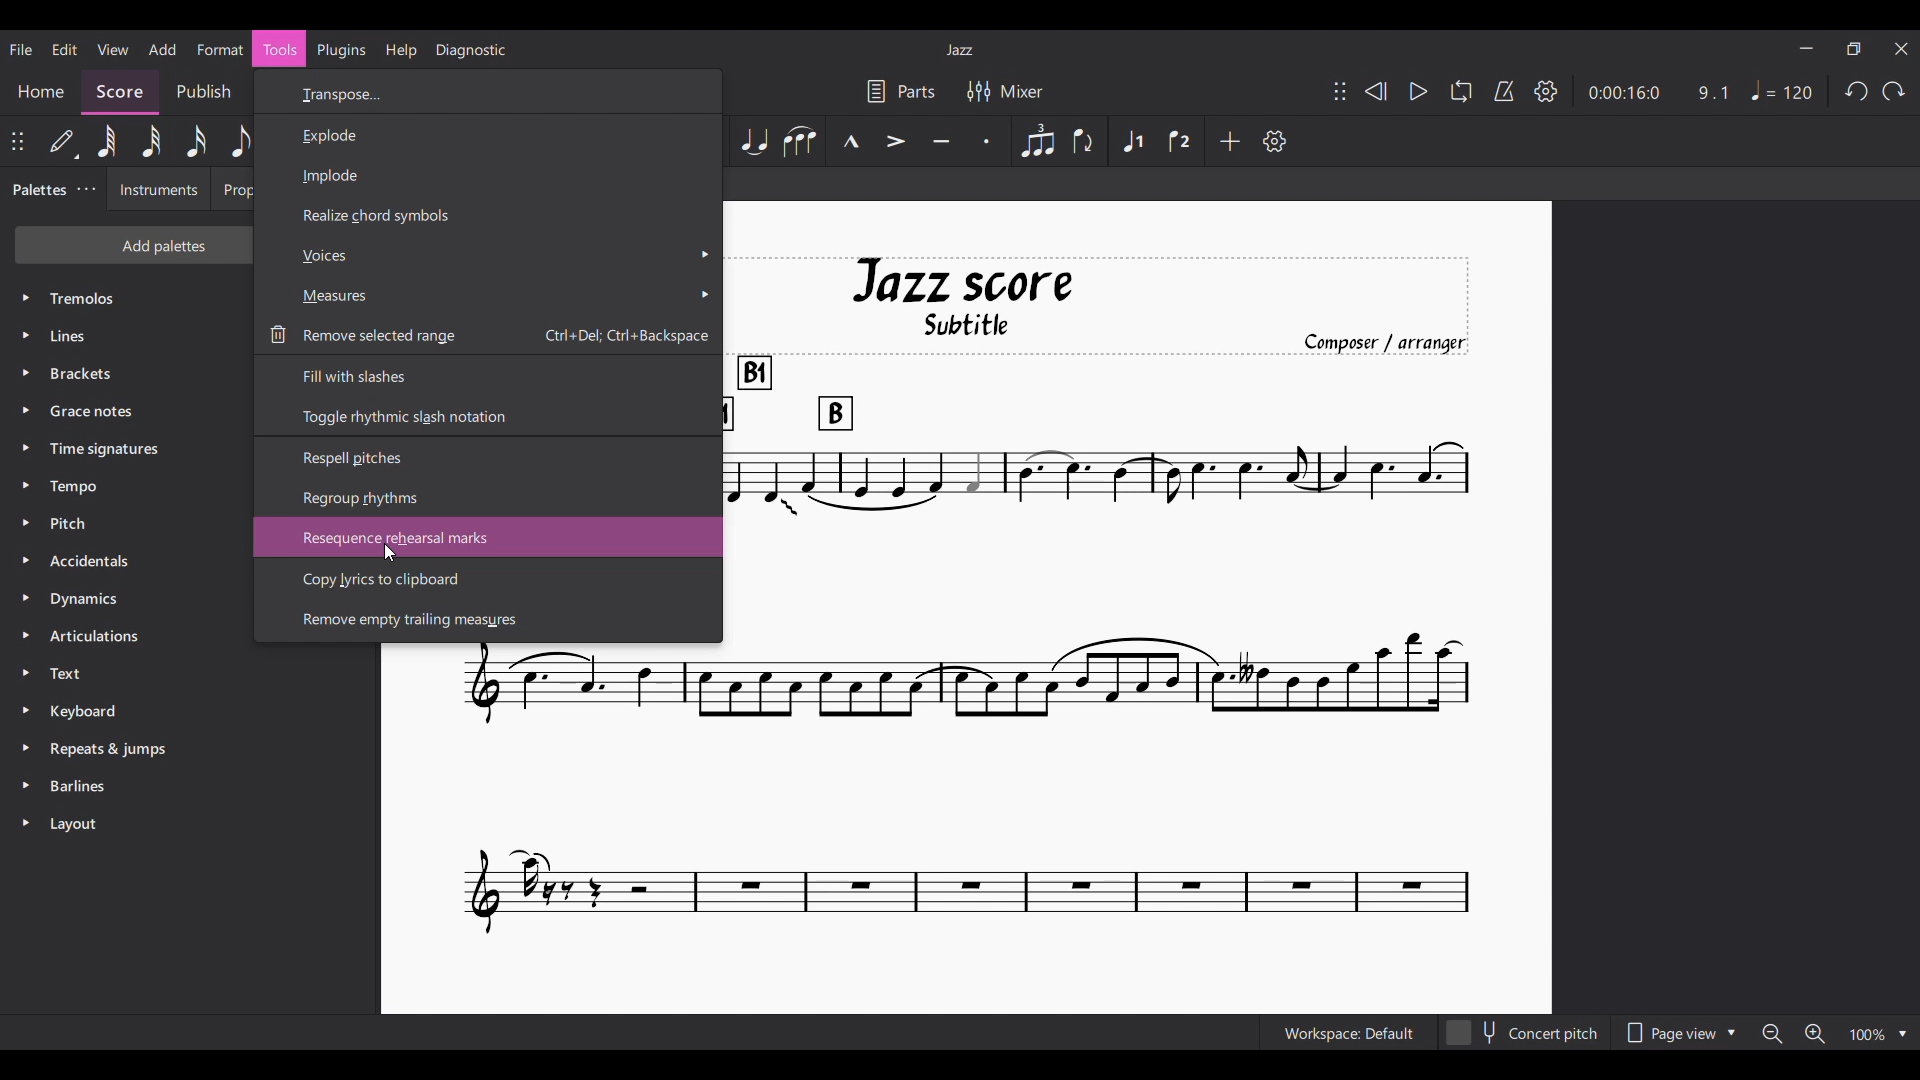 The height and width of the screenshot is (1080, 1920). Describe the element at coordinates (126, 335) in the screenshot. I see `Lines` at that location.